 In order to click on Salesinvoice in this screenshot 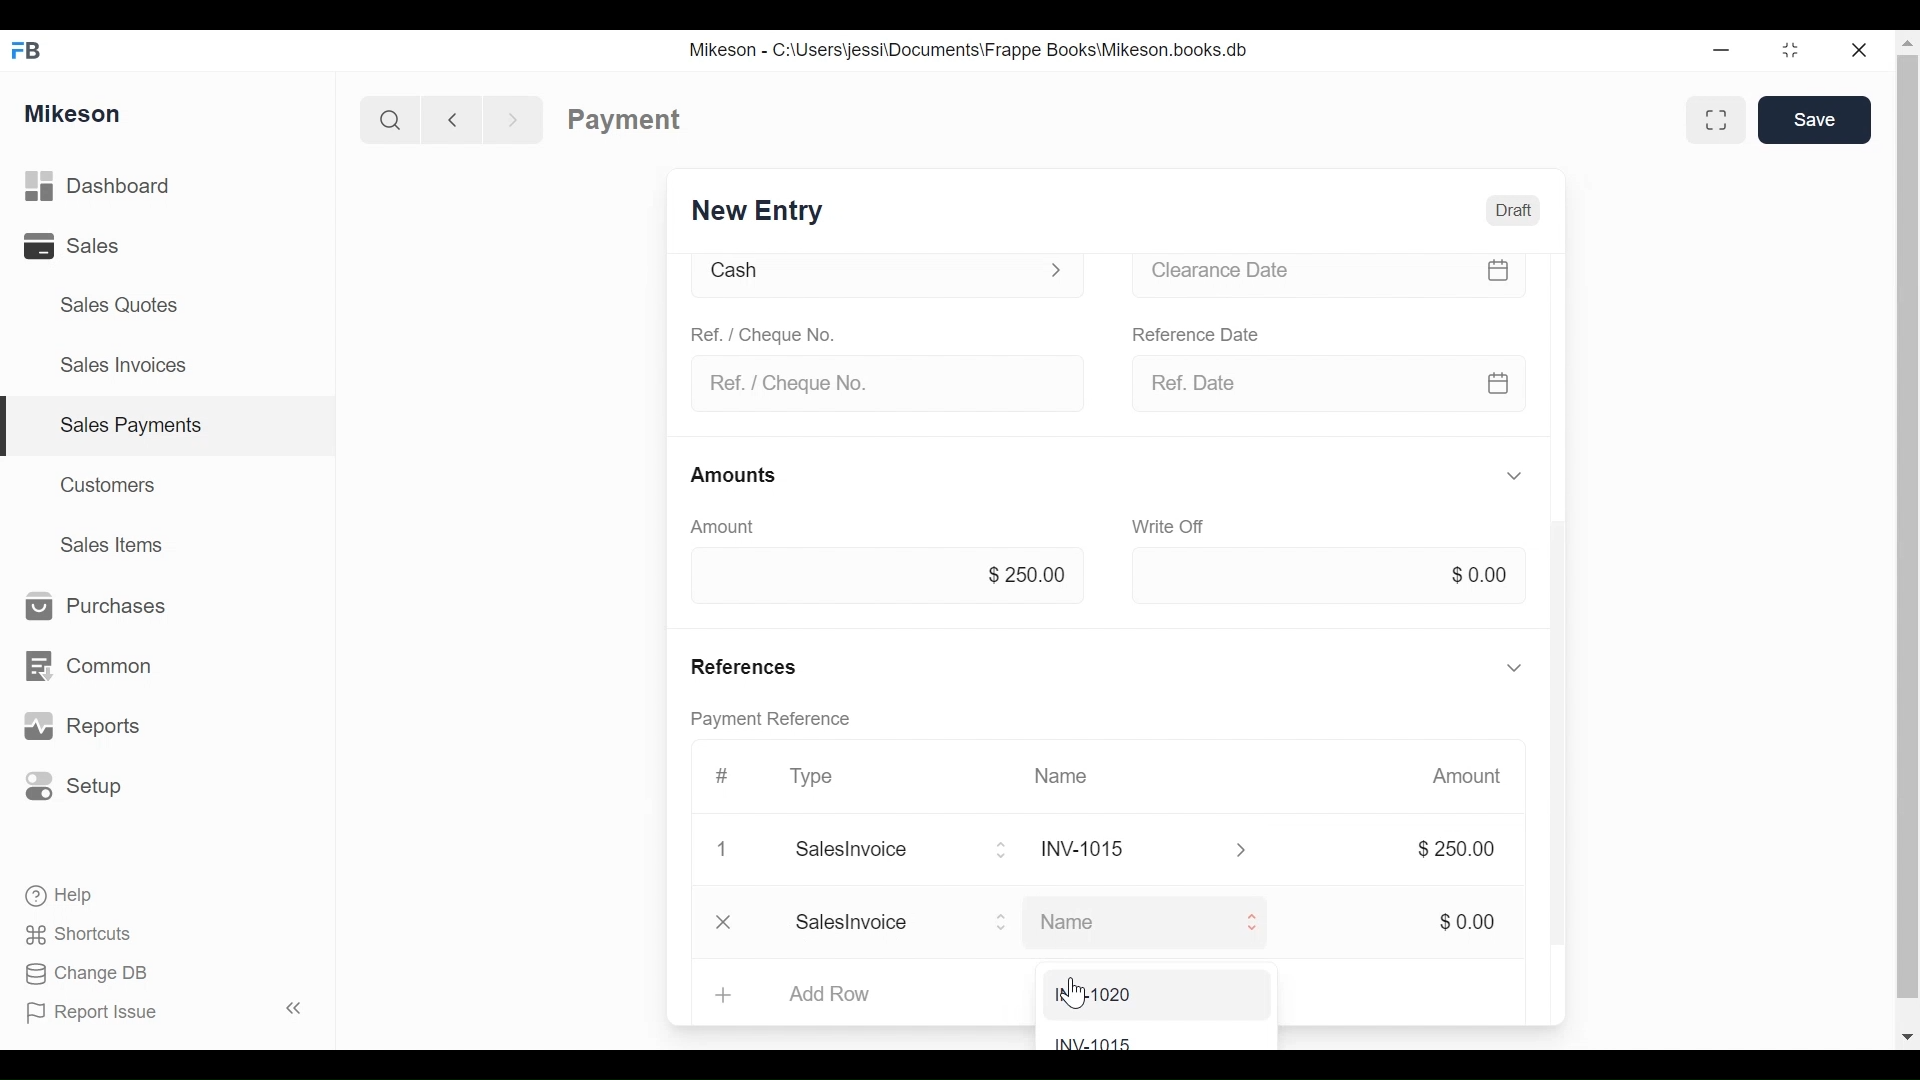, I will do `click(911, 851)`.